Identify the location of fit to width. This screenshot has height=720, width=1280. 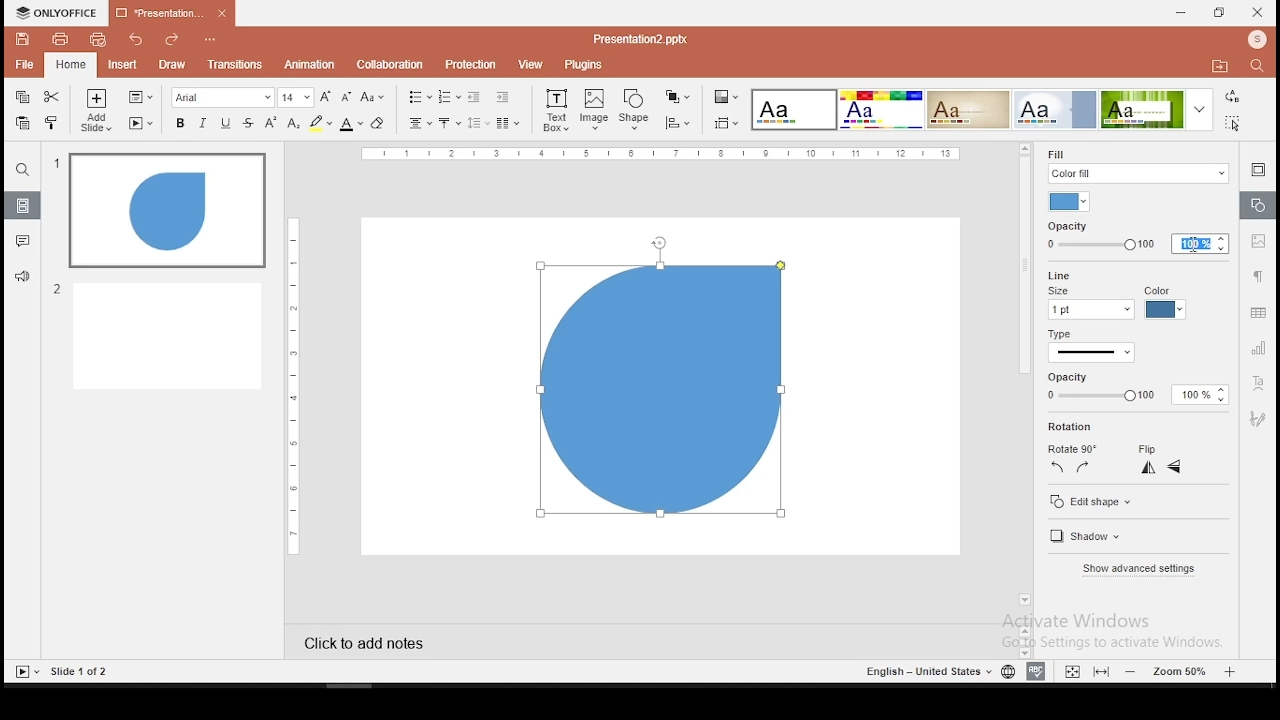
(1069, 671).